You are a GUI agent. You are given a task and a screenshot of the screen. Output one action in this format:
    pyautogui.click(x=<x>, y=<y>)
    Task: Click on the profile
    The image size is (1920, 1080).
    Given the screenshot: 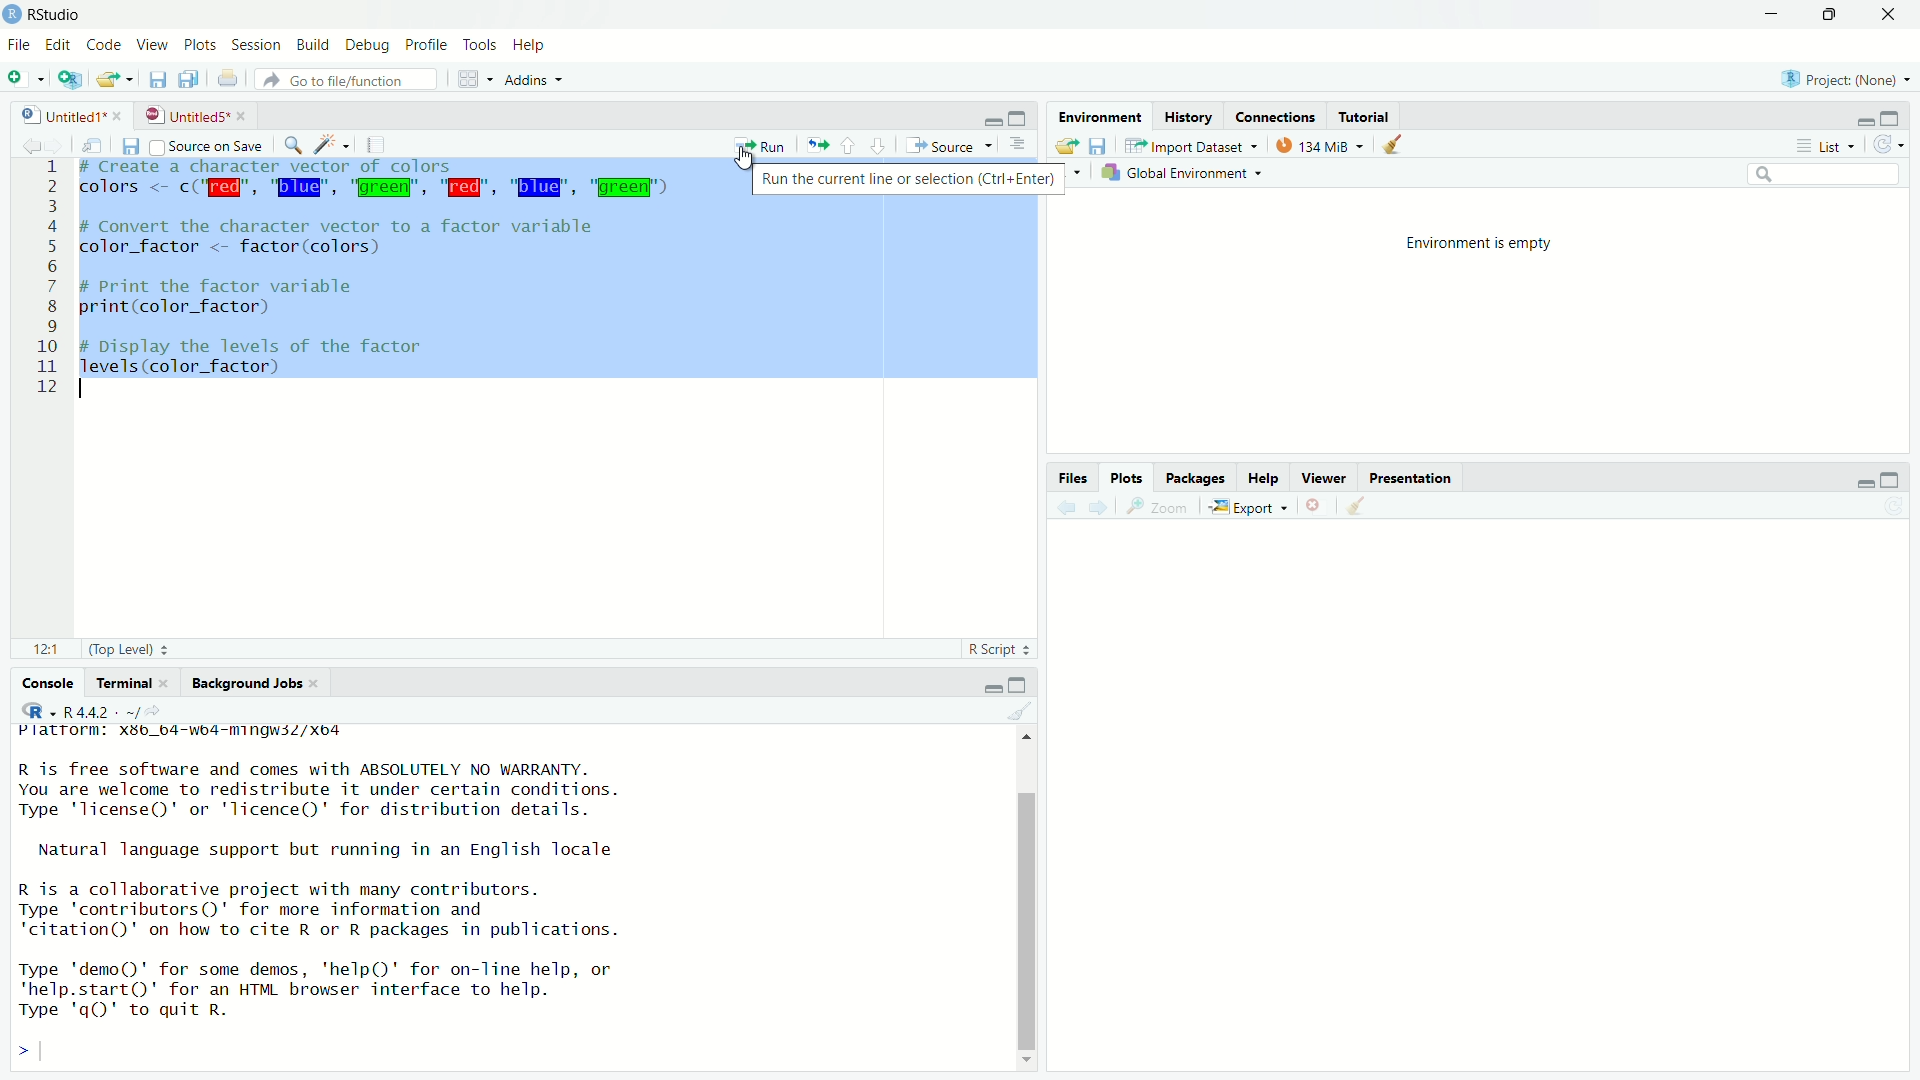 What is the action you would take?
    pyautogui.click(x=425, y=45)
    